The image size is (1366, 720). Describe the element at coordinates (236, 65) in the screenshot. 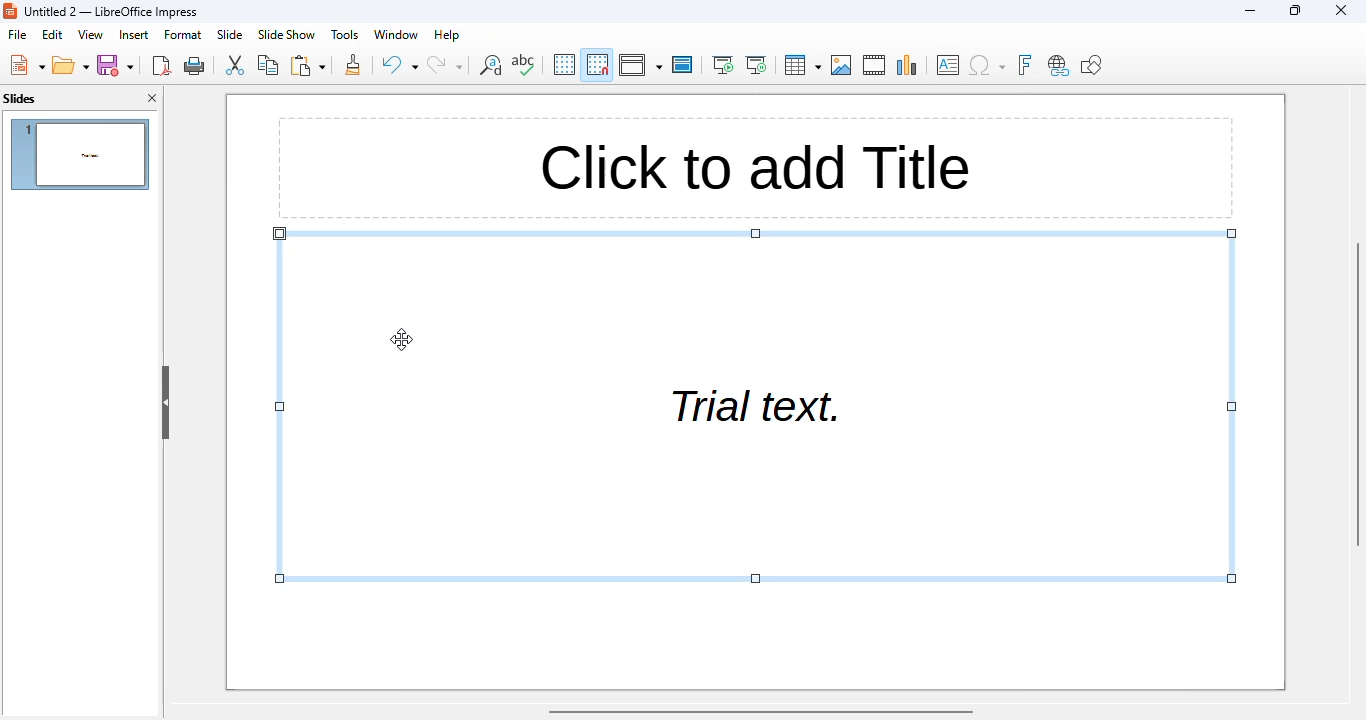

I see `cut` at that location.